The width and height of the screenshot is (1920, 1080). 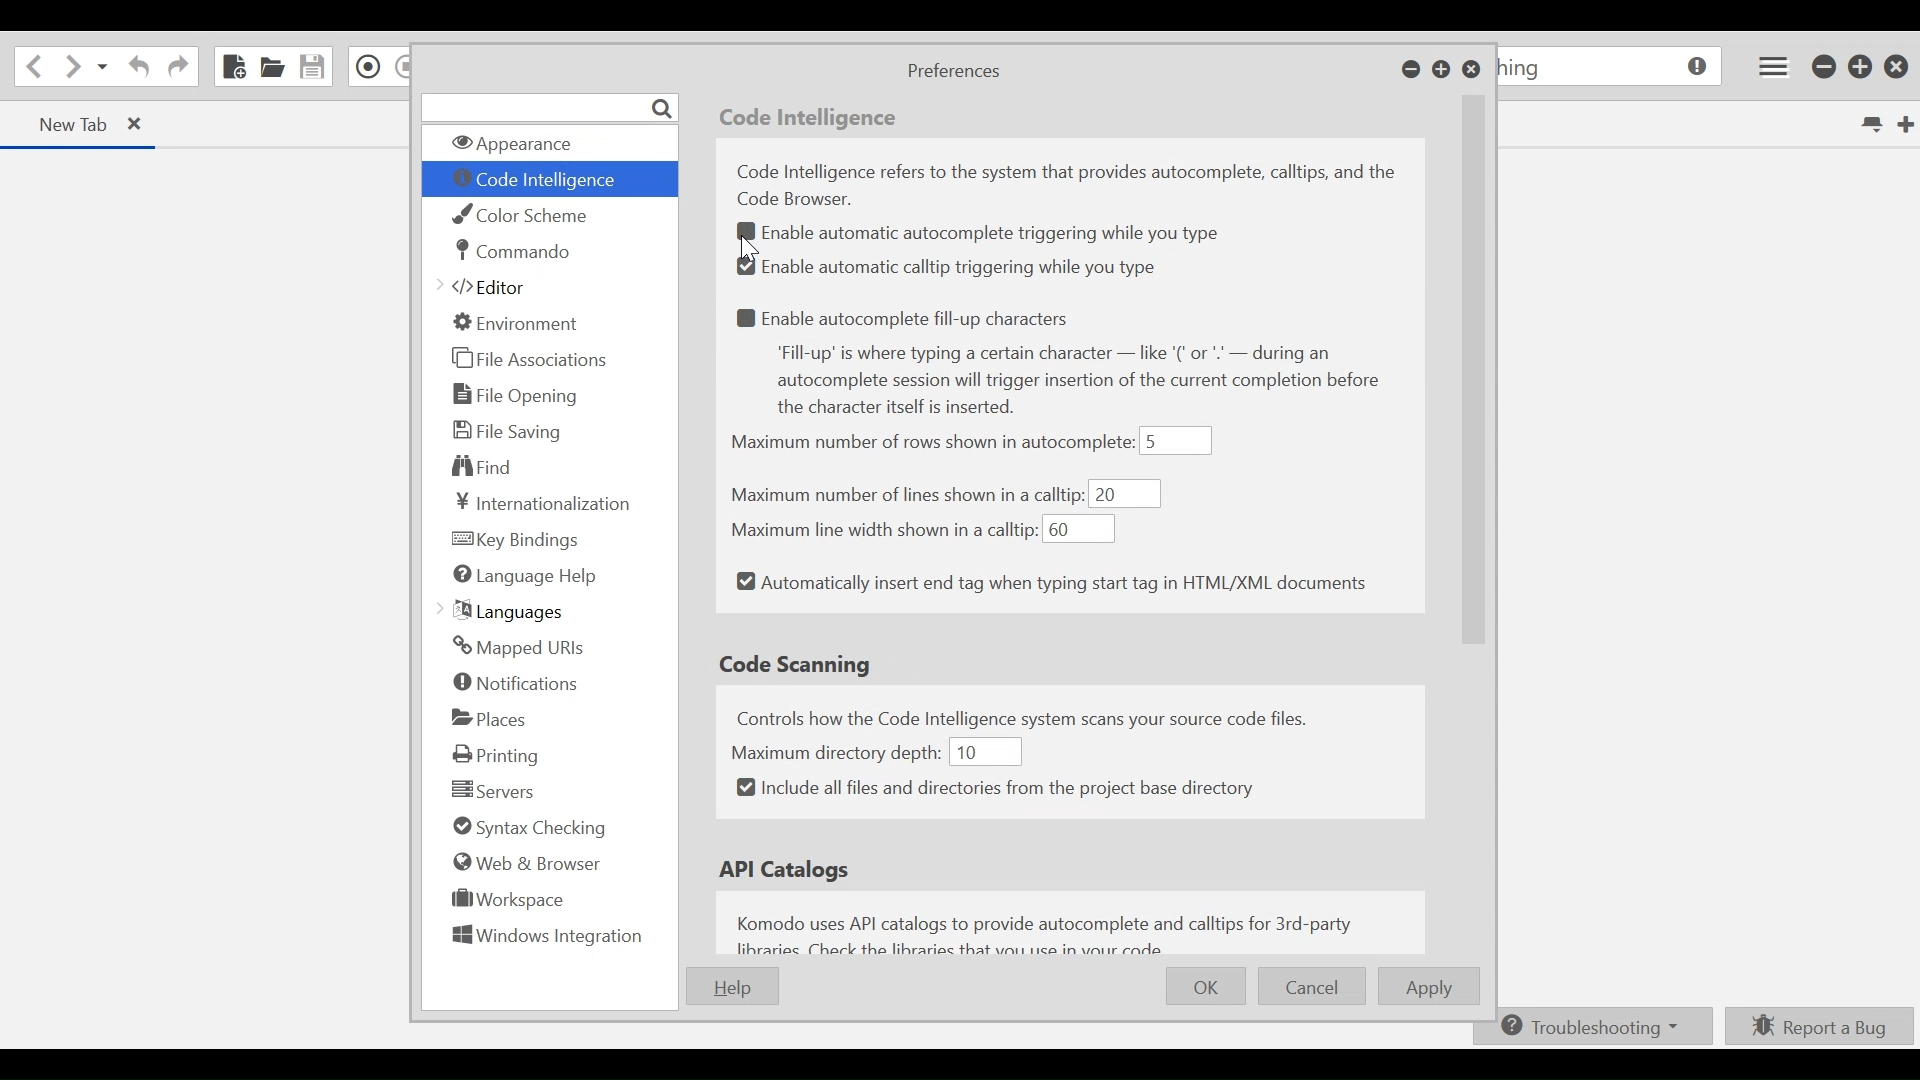 I want to click on File Opening, so click(x=519, y=394).